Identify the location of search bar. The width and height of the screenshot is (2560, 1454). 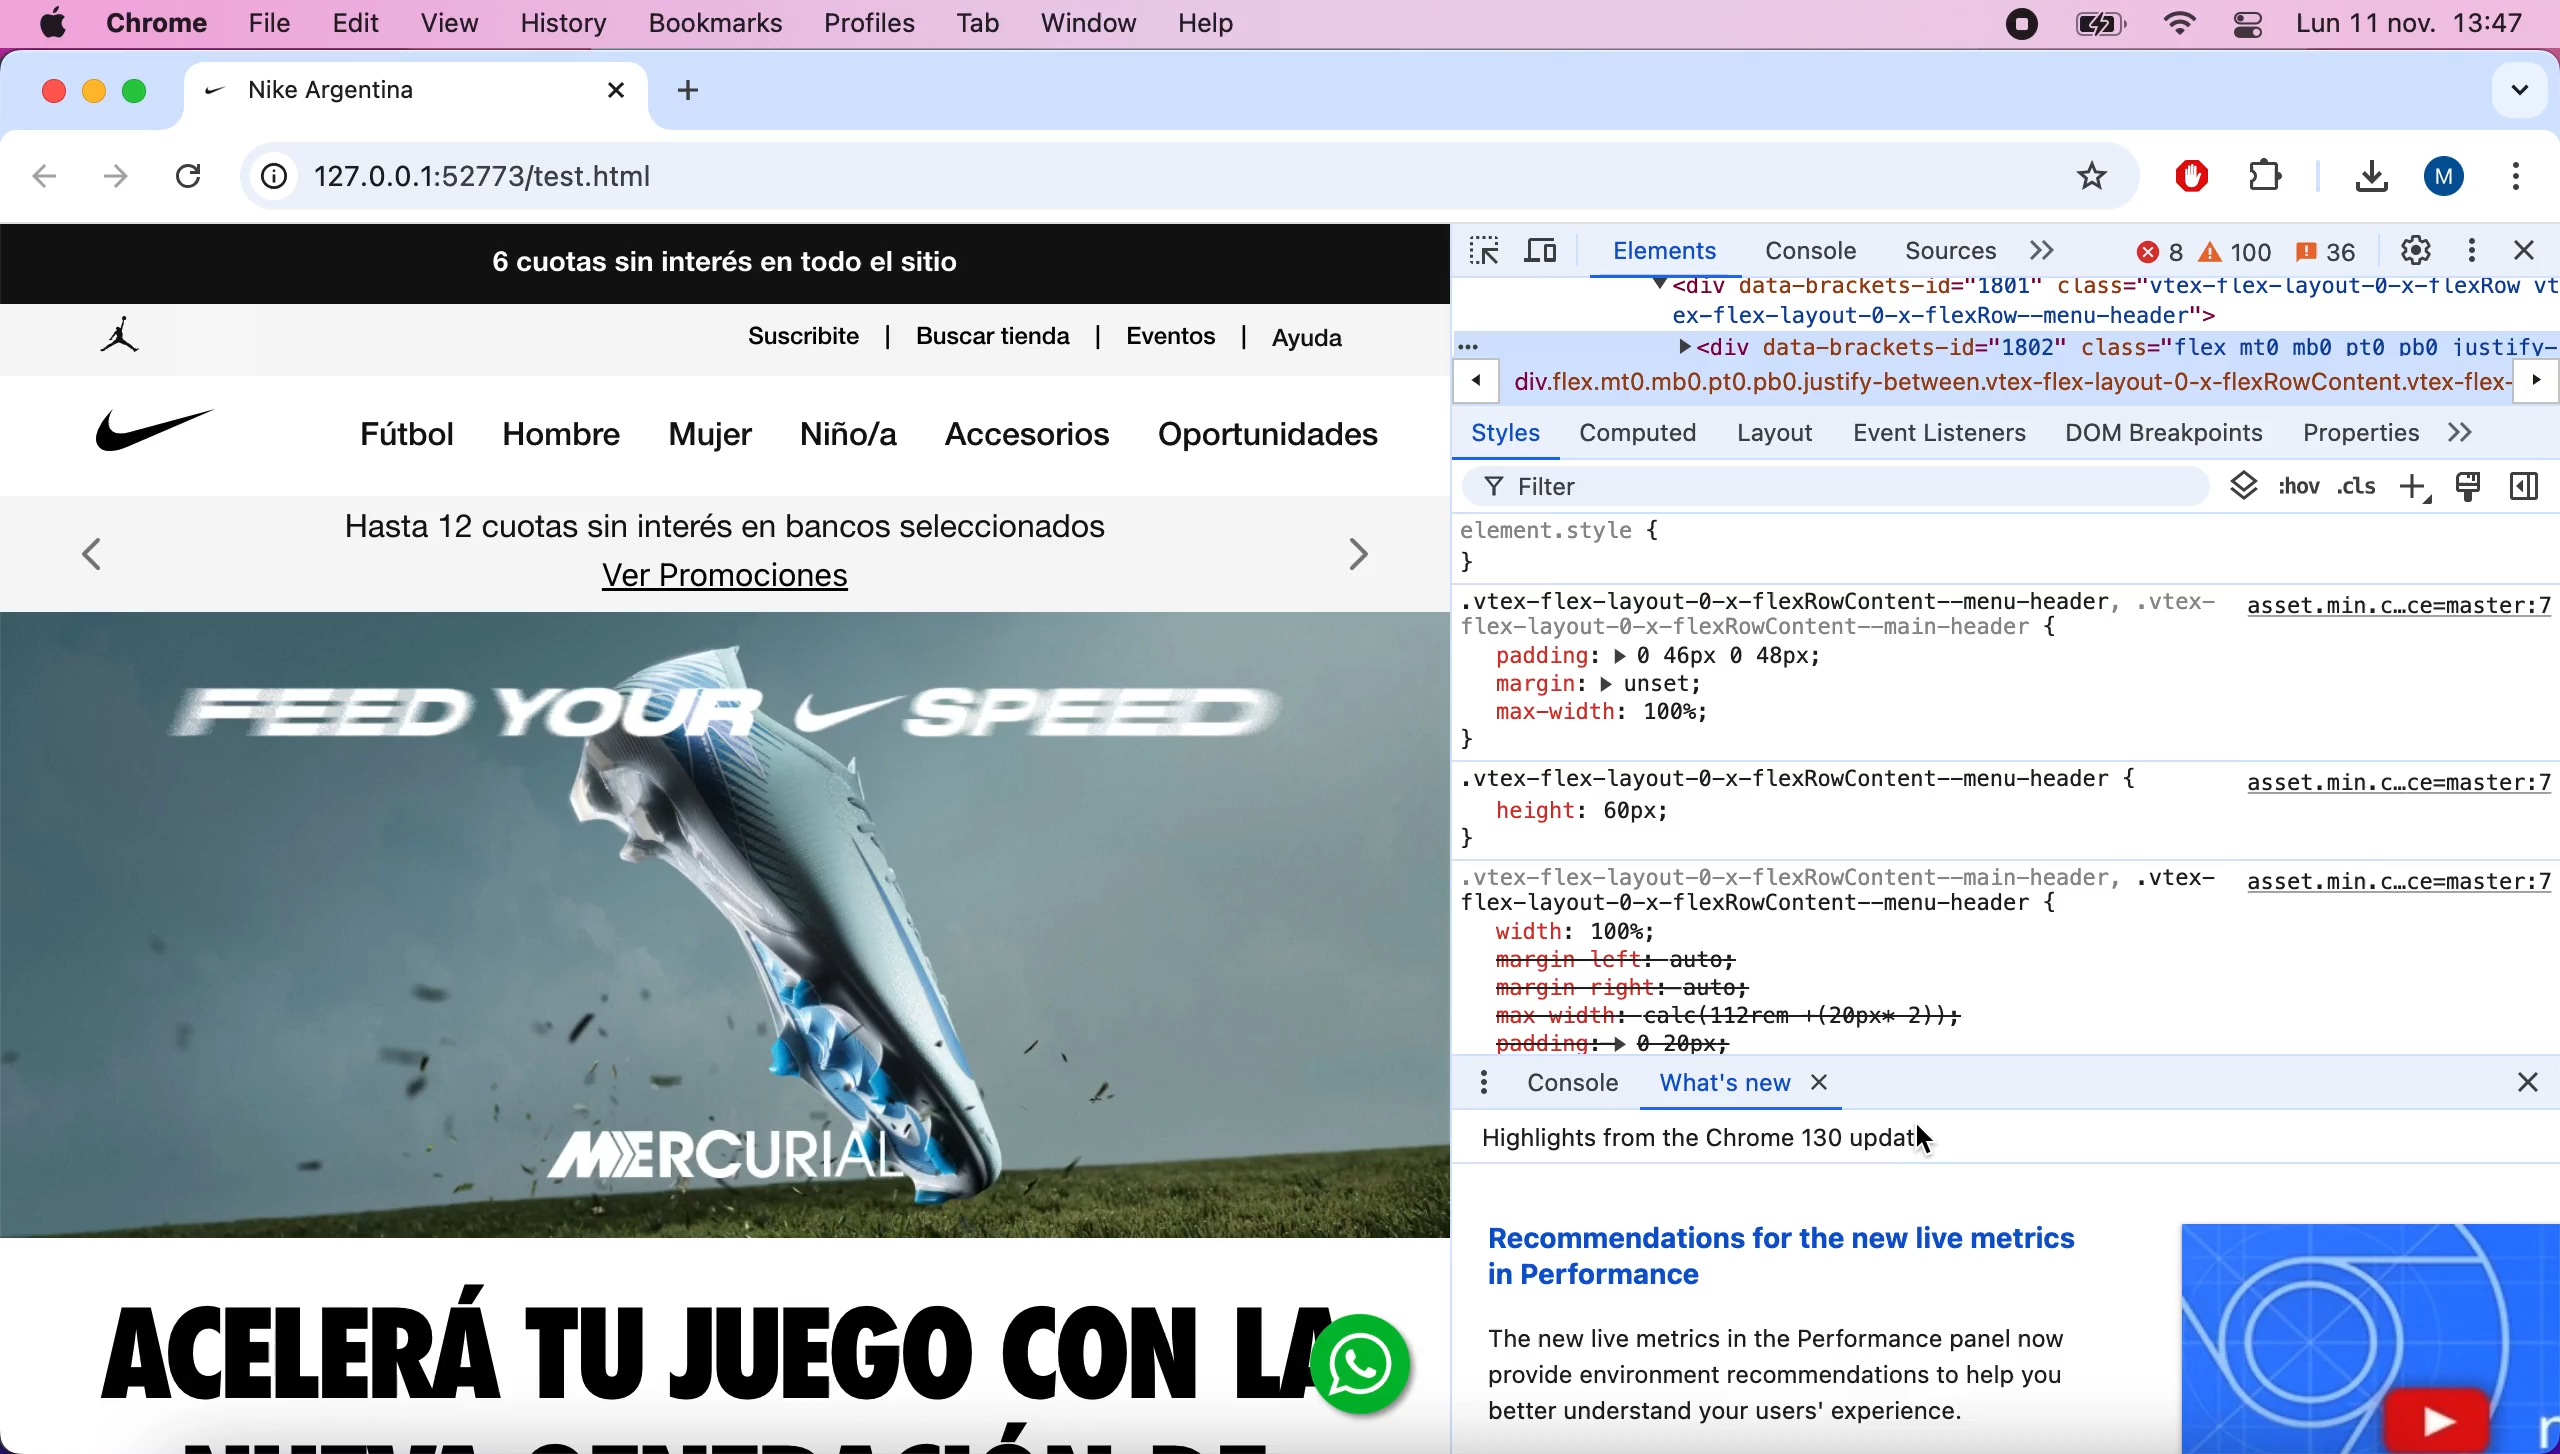
(1186, 177).